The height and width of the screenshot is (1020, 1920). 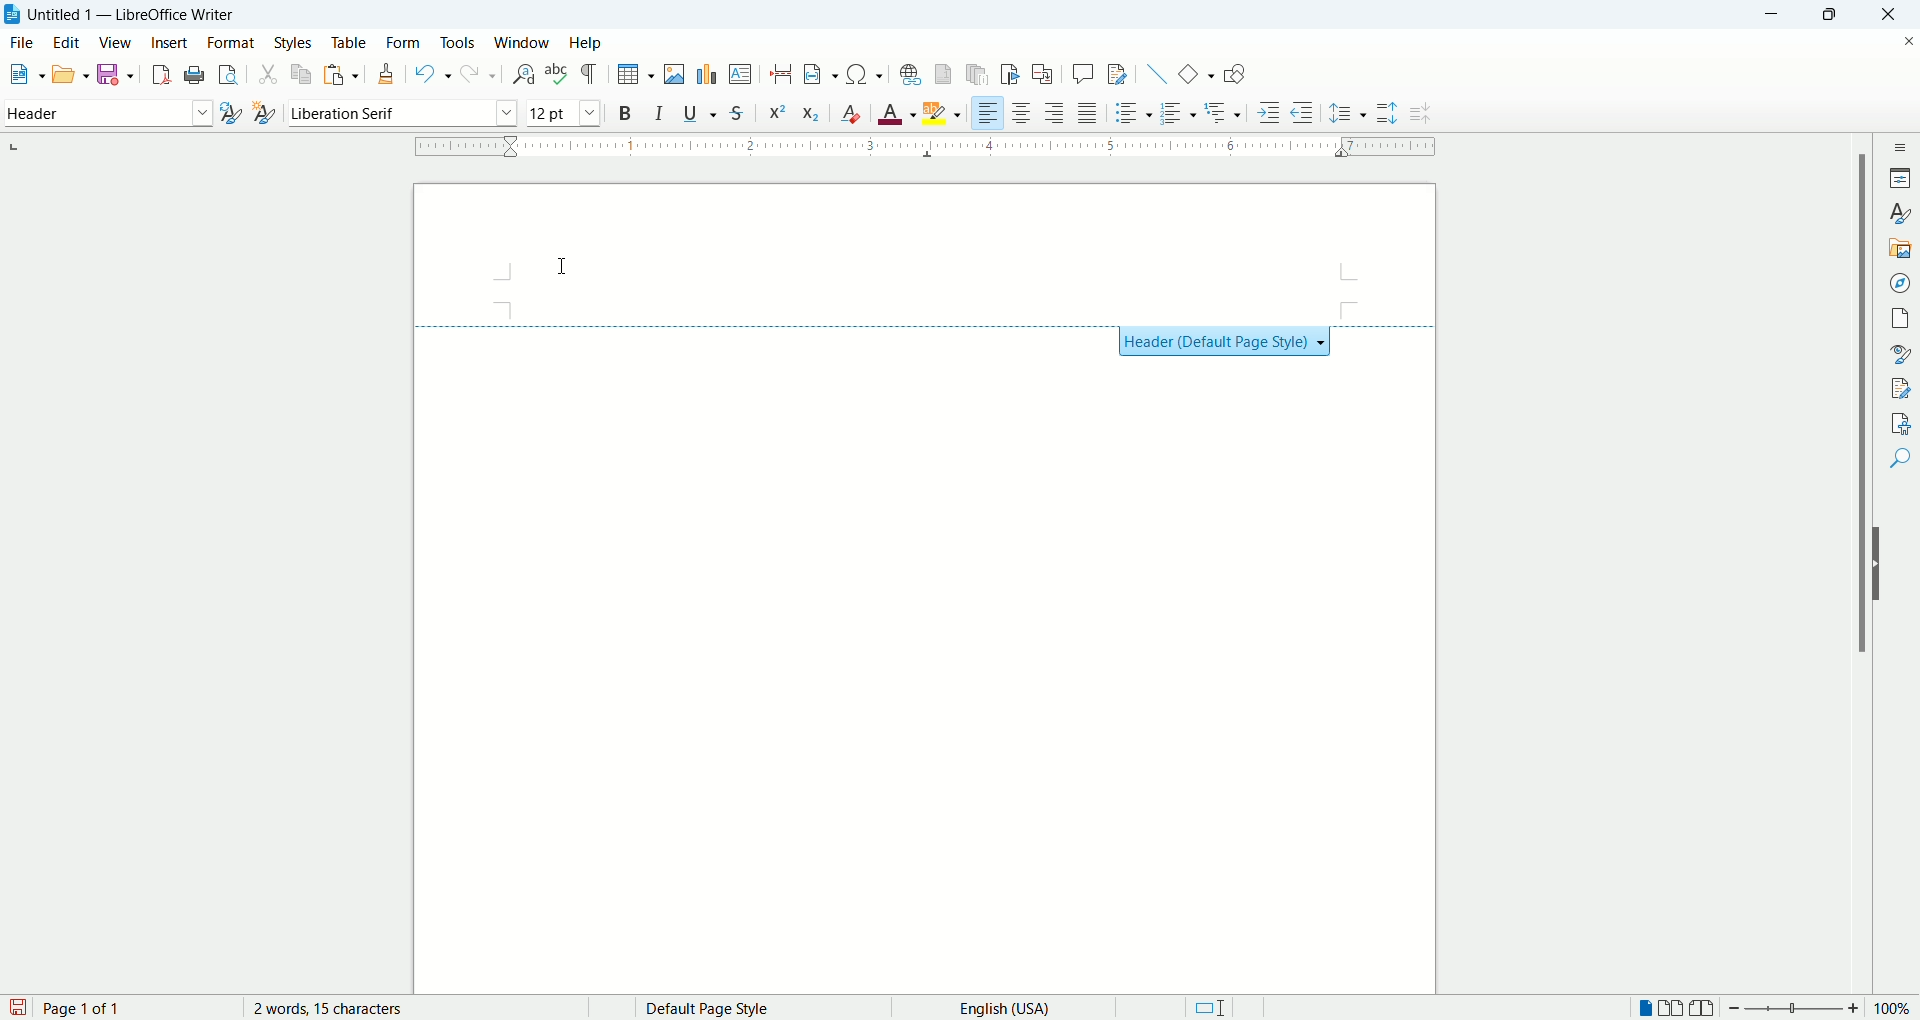 I want to click on clone formatting, so click(x=386, y=75).